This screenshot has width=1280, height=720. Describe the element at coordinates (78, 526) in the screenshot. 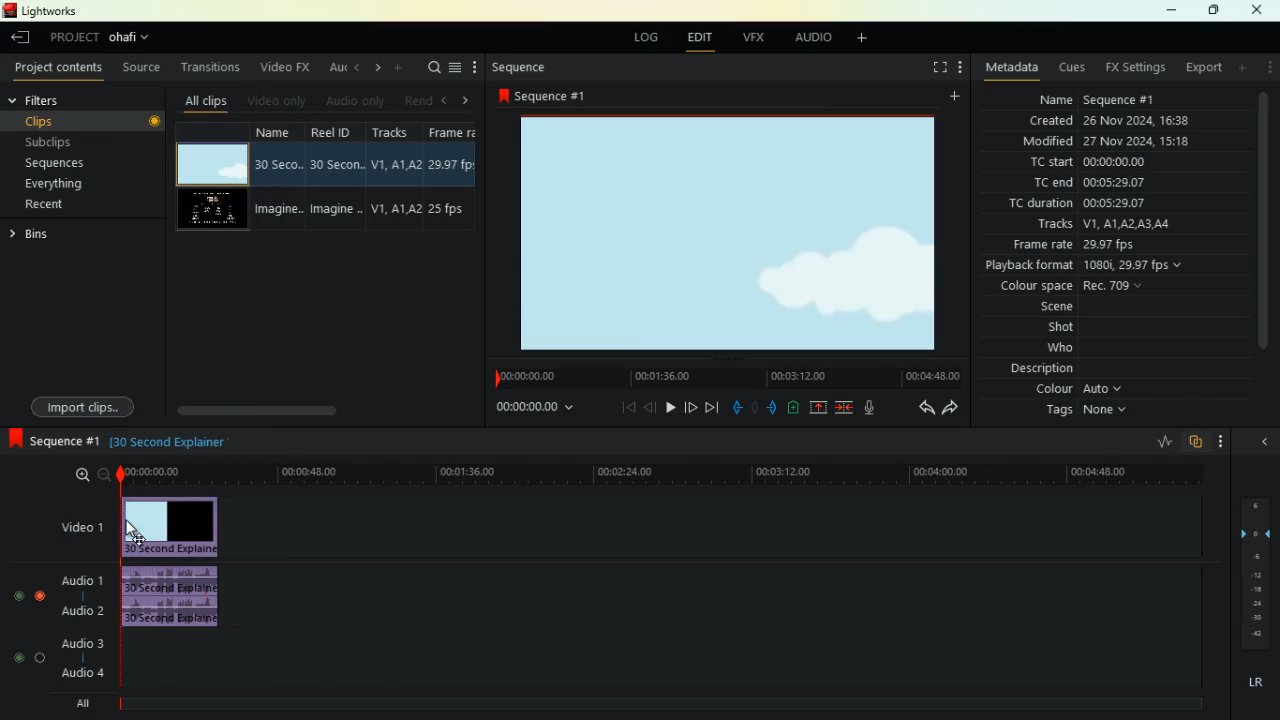

I see `video1` at that location.